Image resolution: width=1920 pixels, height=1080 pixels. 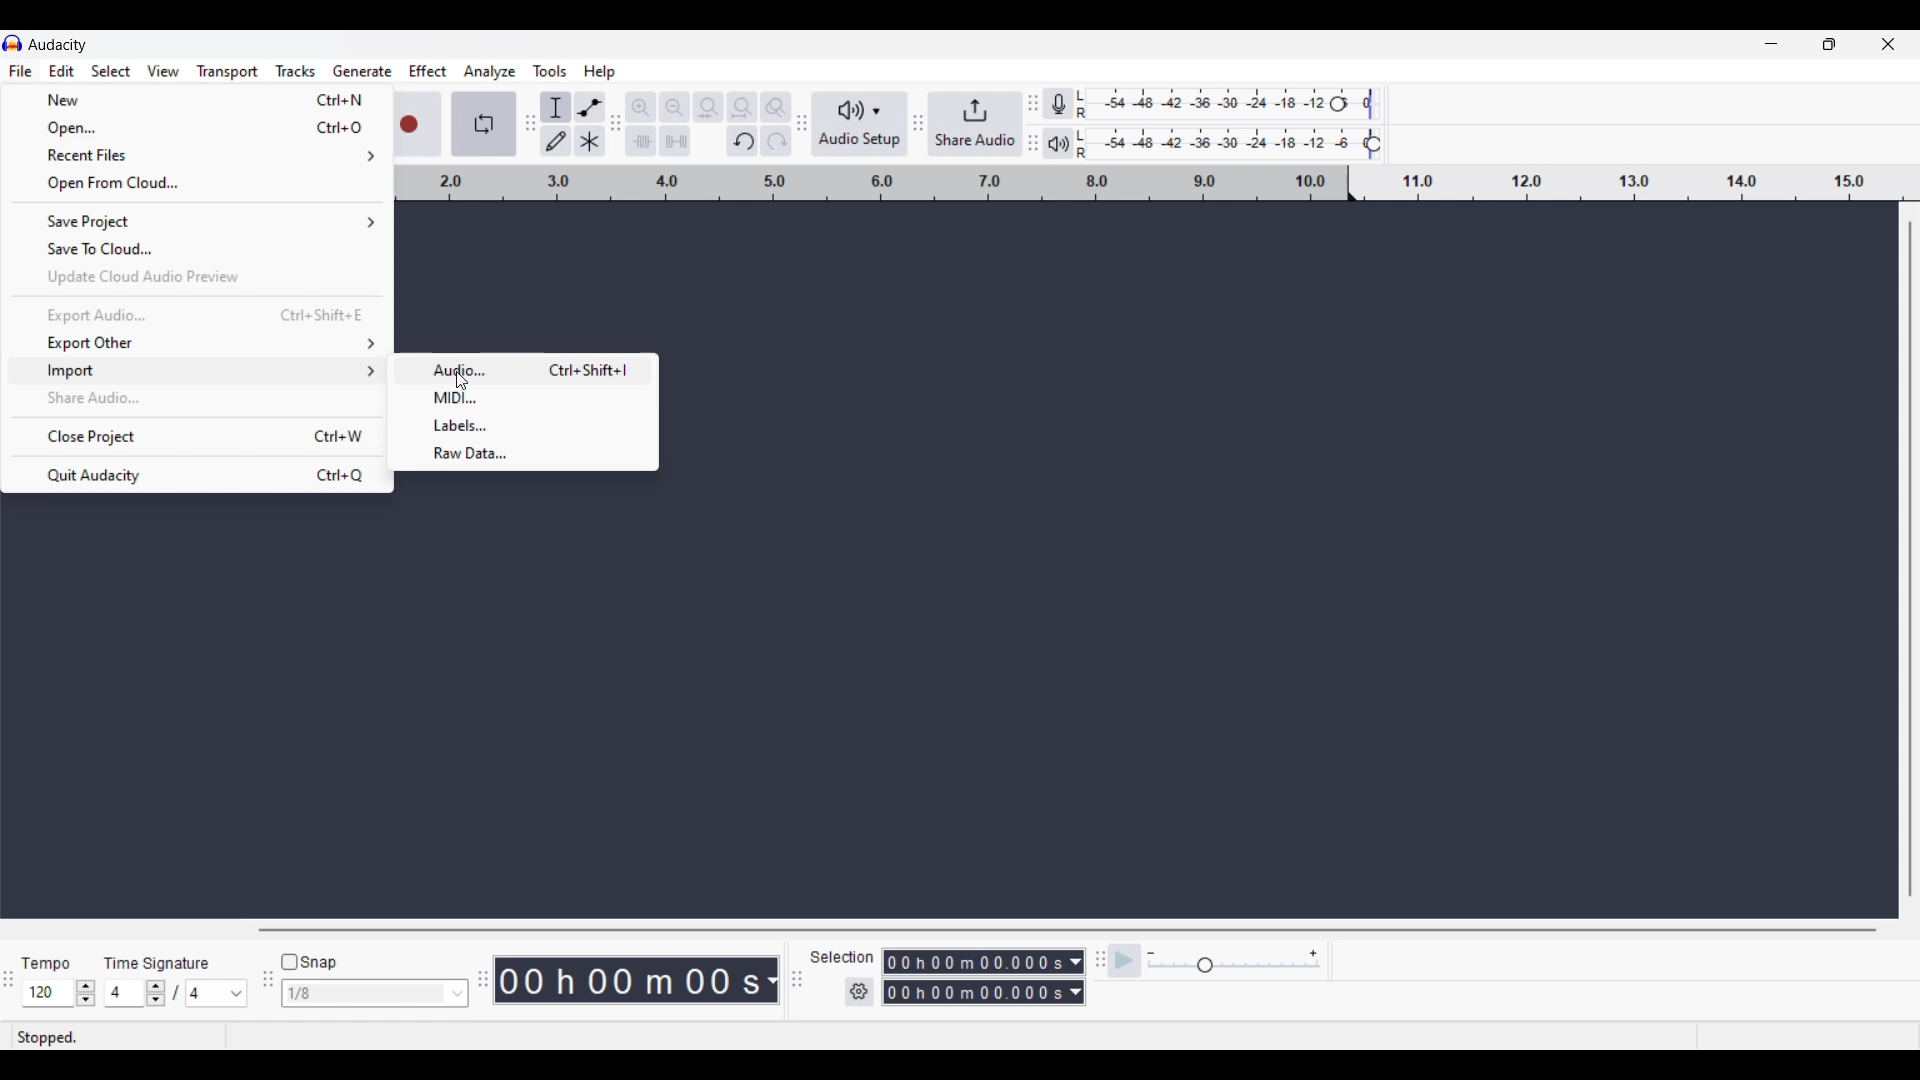 What do you see at coordinates (297, 71) in the screenshot?
I see `Tracks menu` at bounding box center [297, 71].